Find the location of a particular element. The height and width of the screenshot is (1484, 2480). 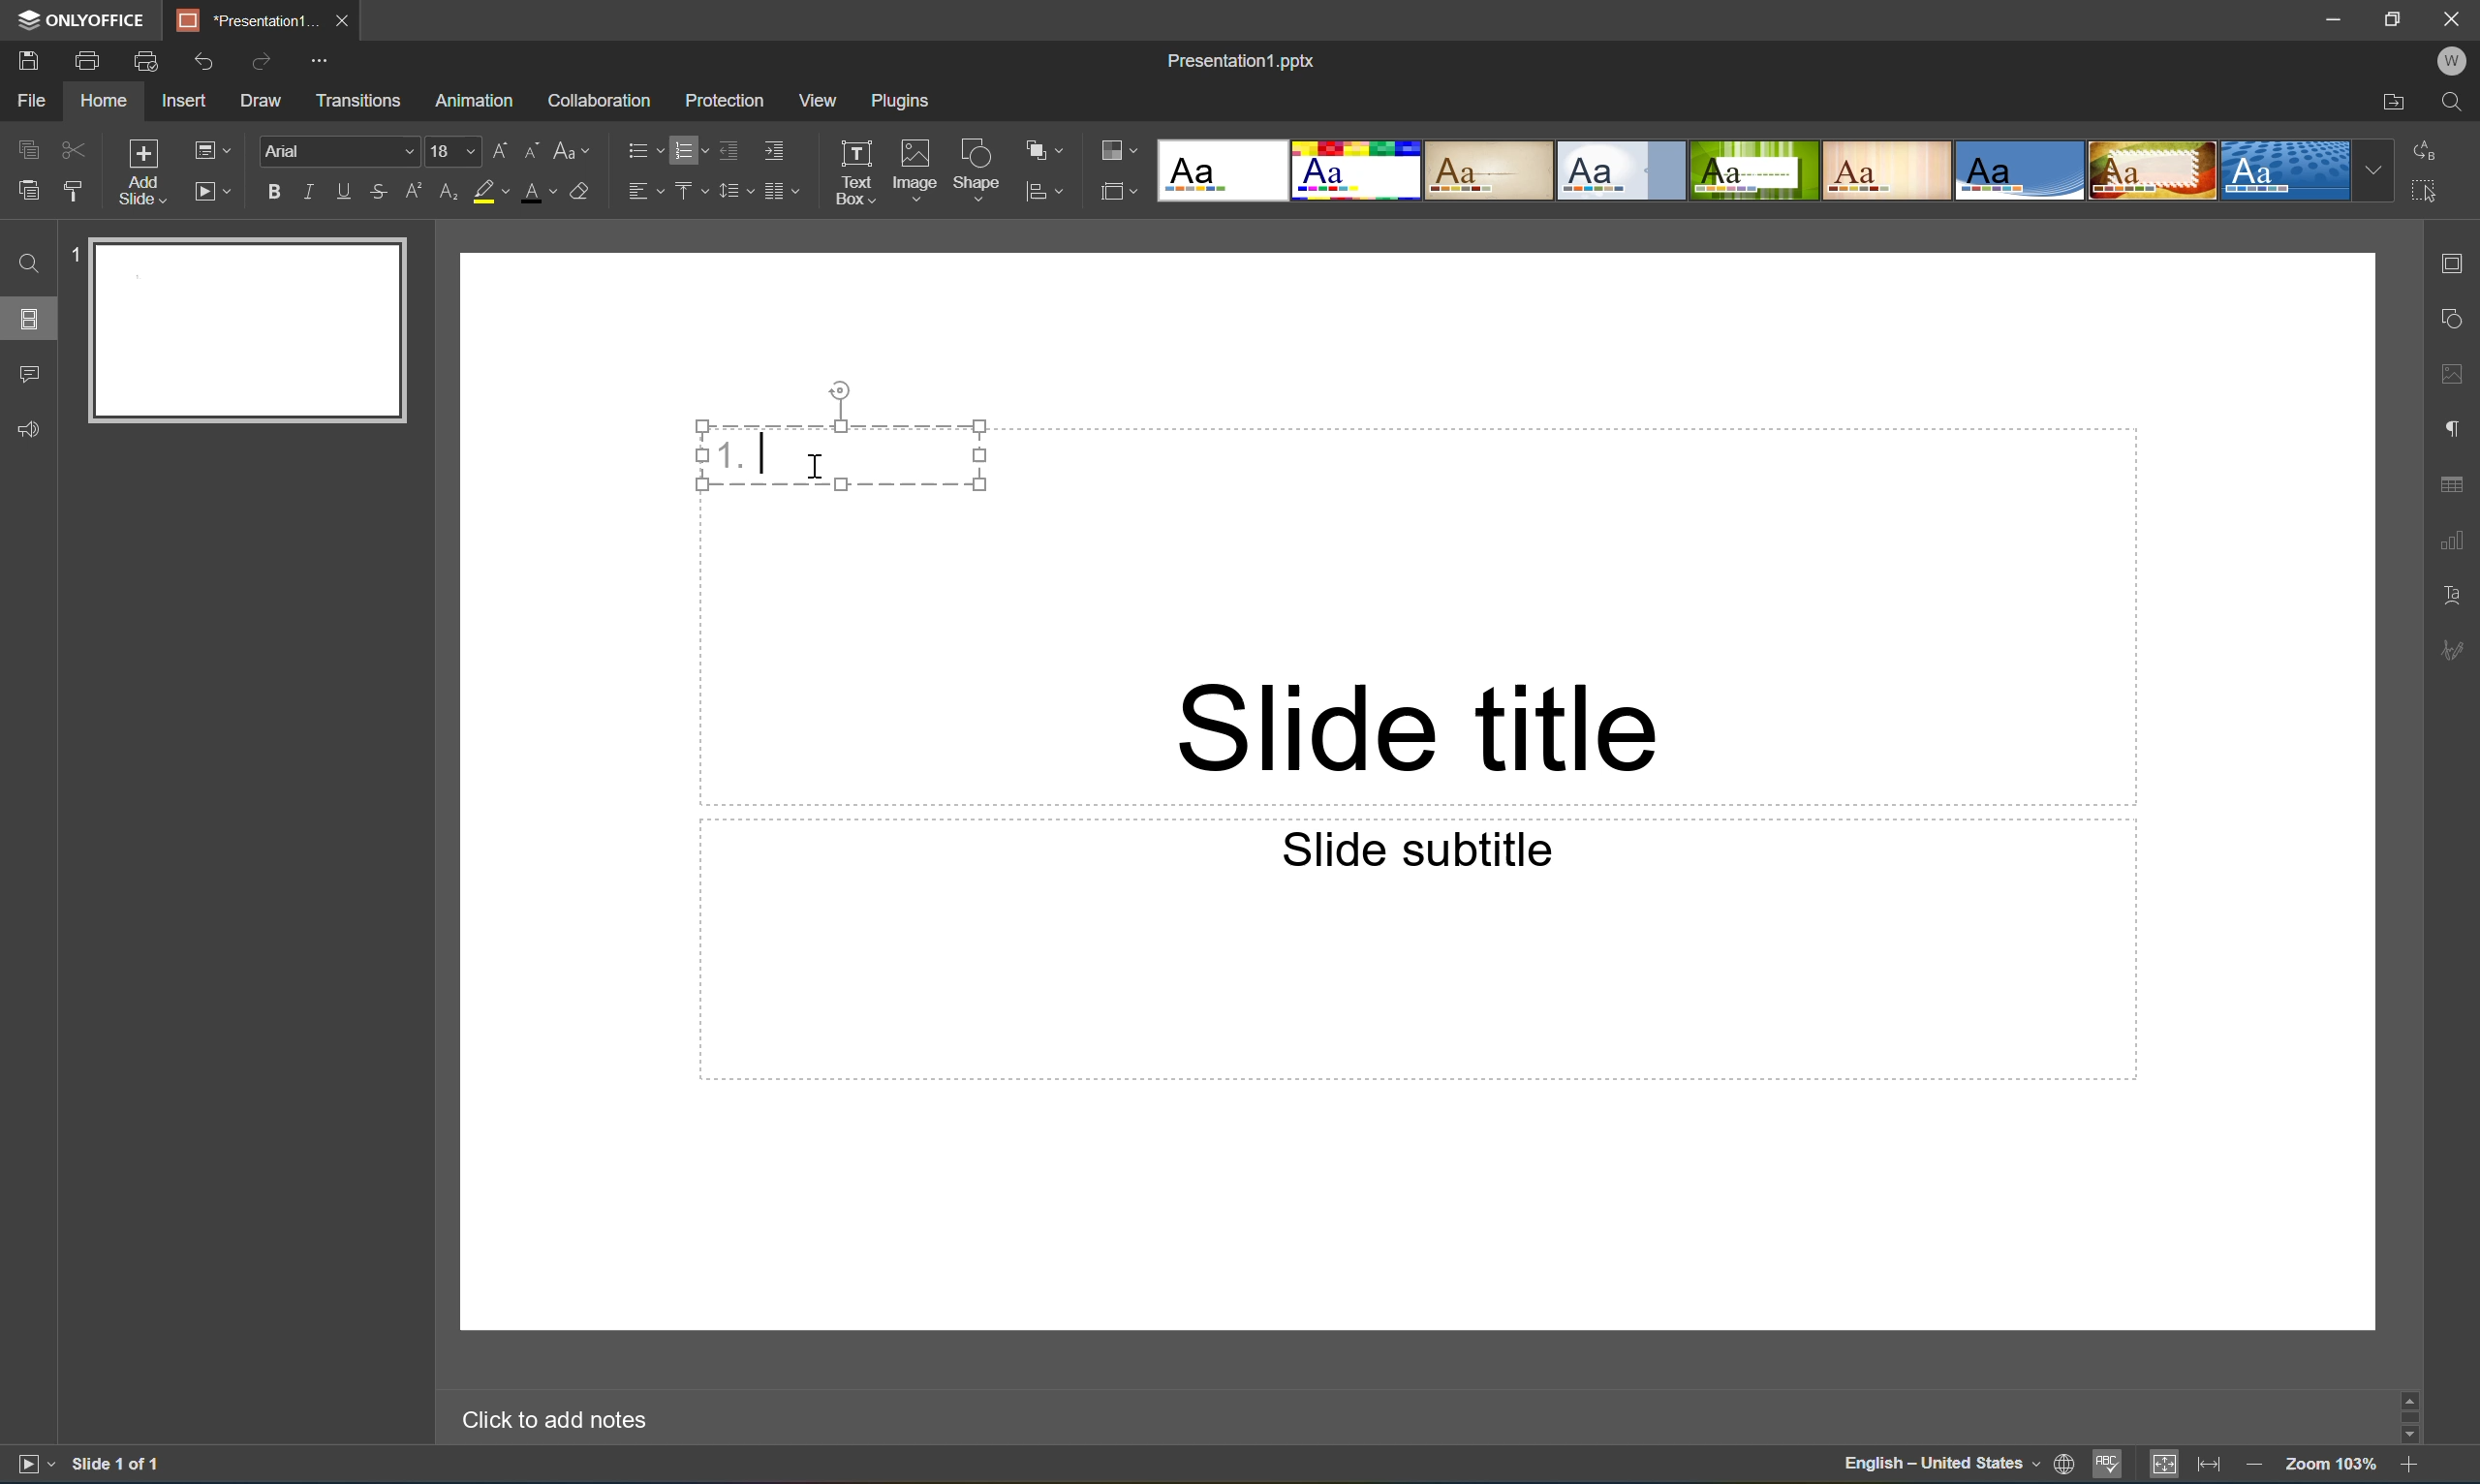

Insert is located at coordinates (183, 100).